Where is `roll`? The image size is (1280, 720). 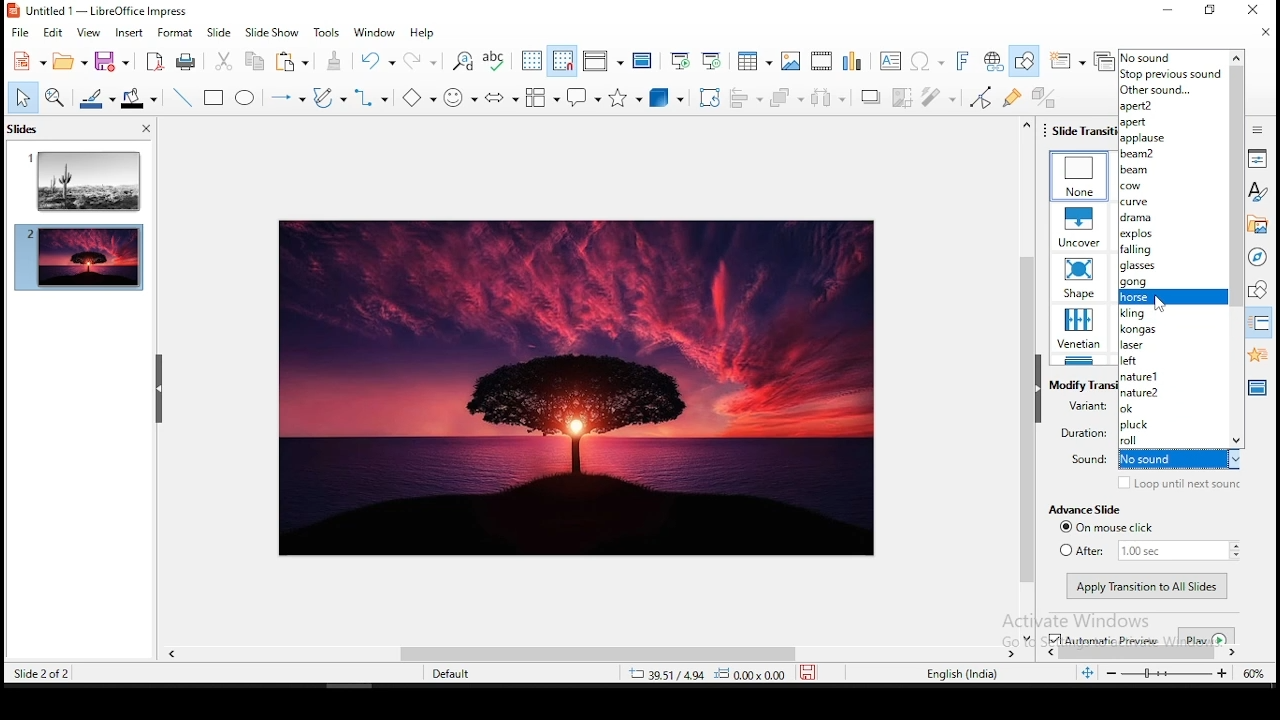
roll is located at coordinates (1173, 440).